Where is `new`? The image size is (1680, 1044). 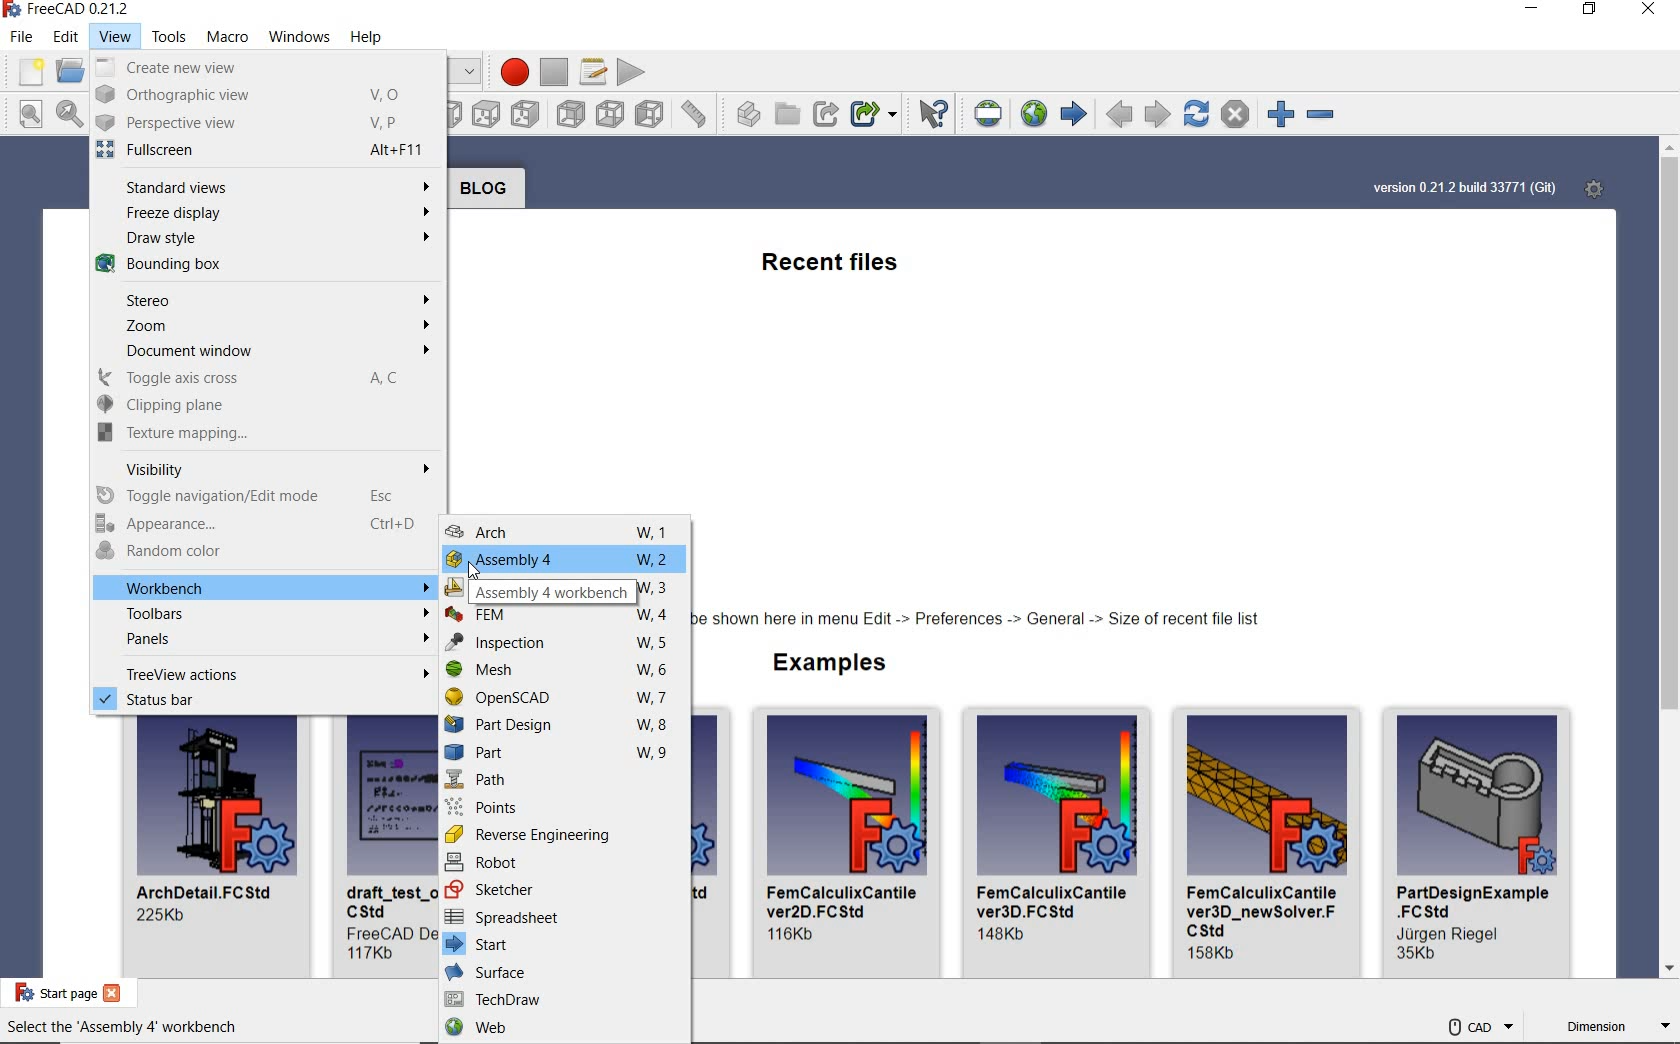
new is located at coordinates (29, 73).